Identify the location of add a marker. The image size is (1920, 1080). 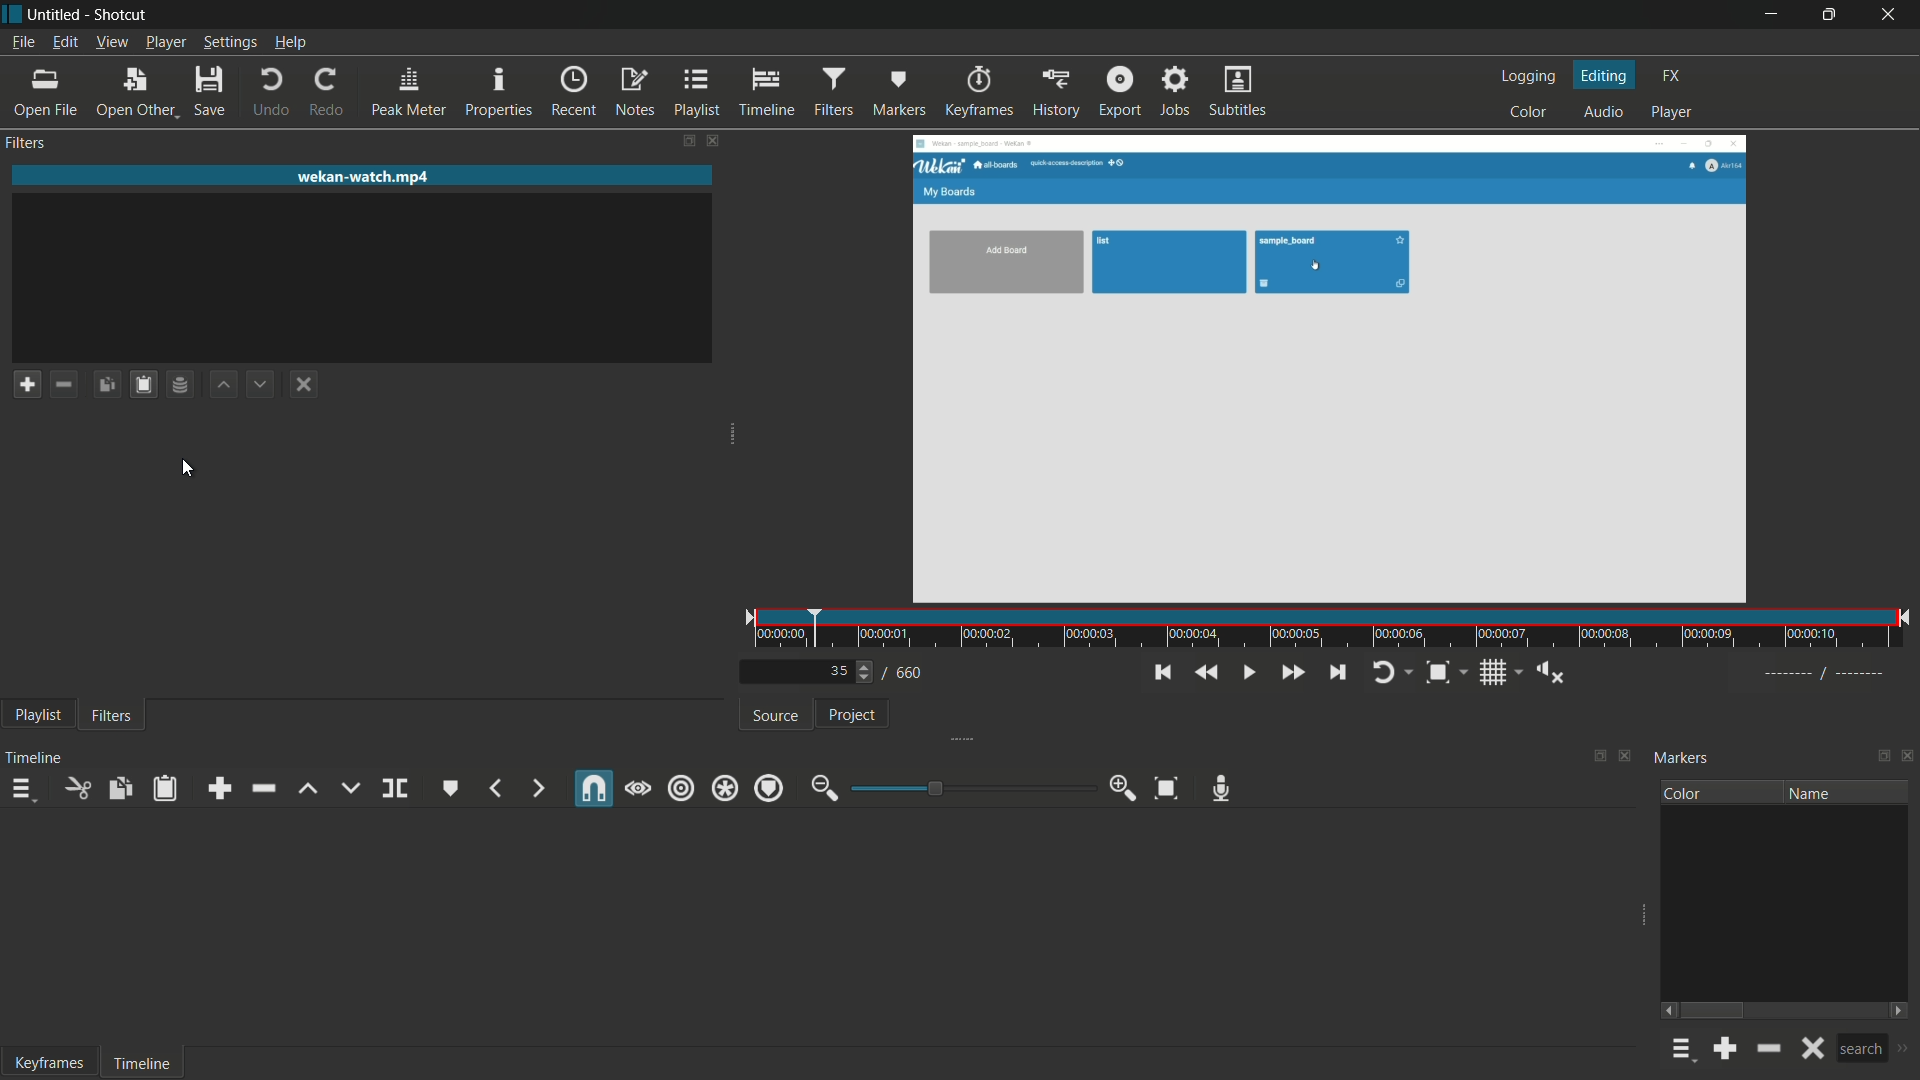
(1726, 1050).